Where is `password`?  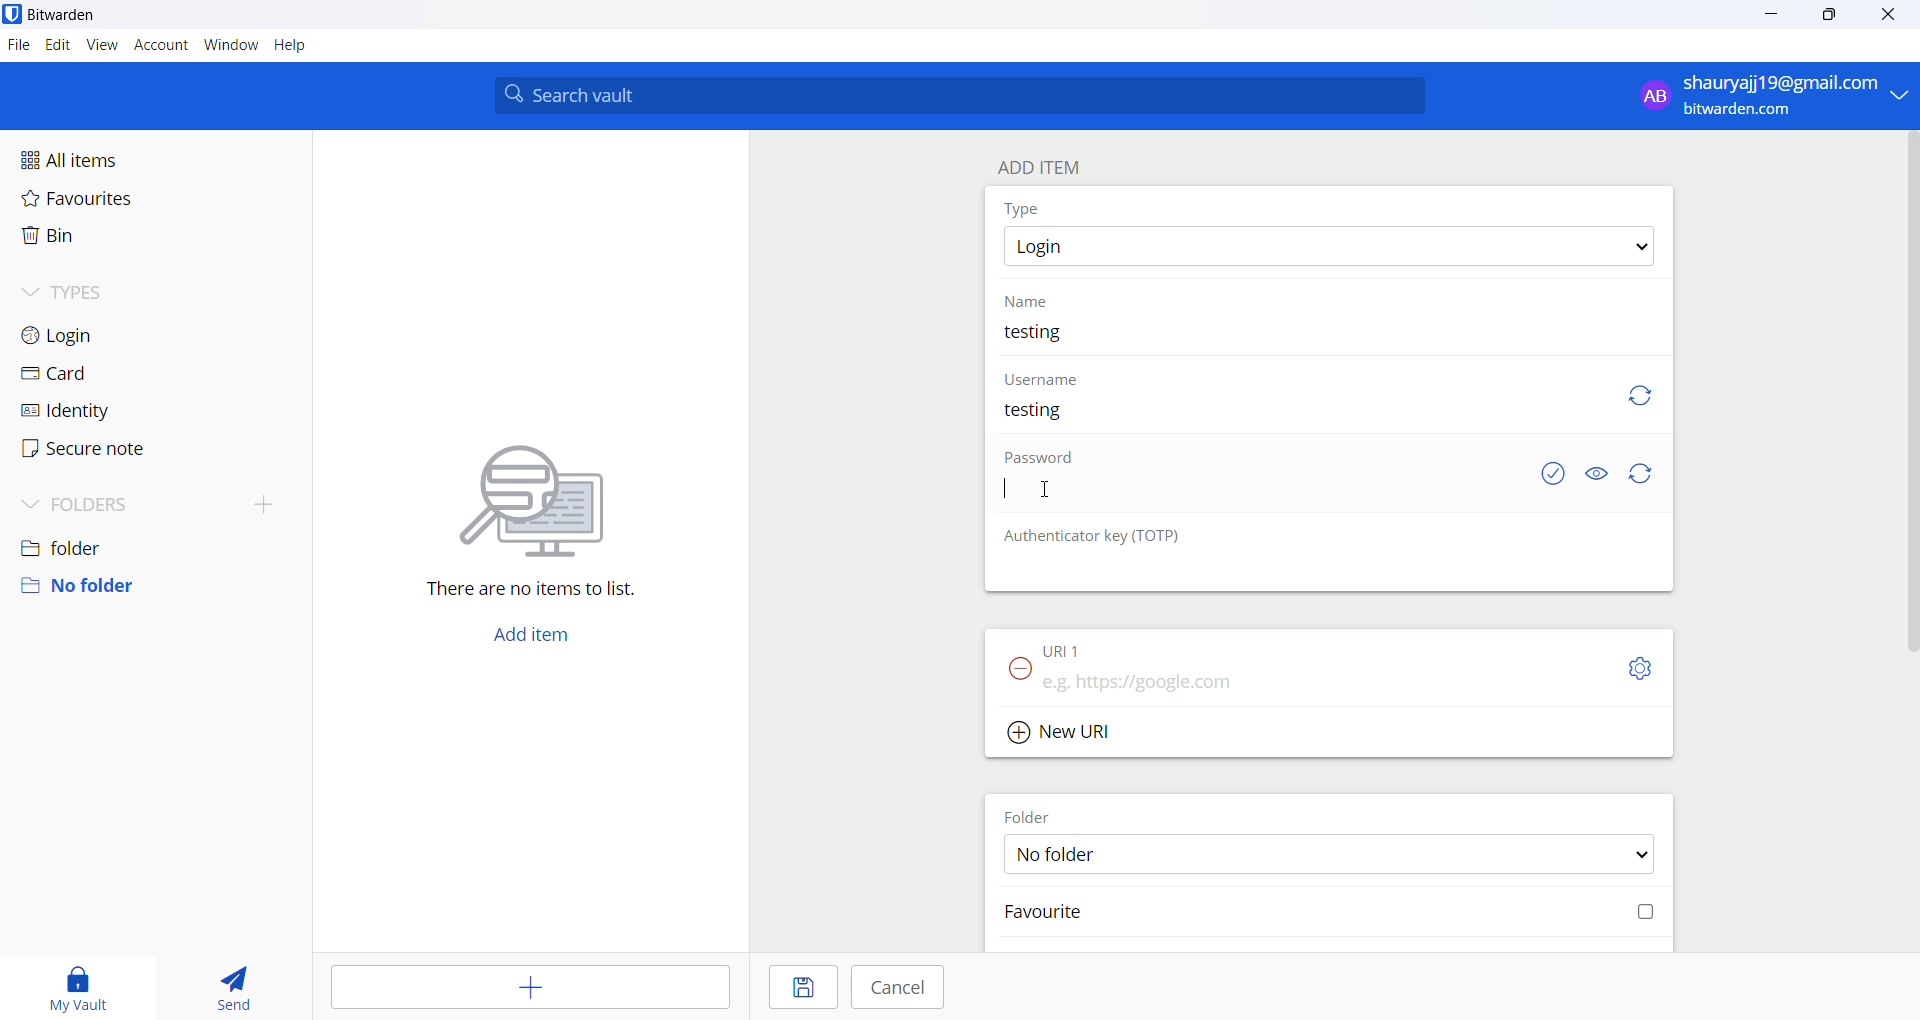 password is located at coordinates (1049, 459).